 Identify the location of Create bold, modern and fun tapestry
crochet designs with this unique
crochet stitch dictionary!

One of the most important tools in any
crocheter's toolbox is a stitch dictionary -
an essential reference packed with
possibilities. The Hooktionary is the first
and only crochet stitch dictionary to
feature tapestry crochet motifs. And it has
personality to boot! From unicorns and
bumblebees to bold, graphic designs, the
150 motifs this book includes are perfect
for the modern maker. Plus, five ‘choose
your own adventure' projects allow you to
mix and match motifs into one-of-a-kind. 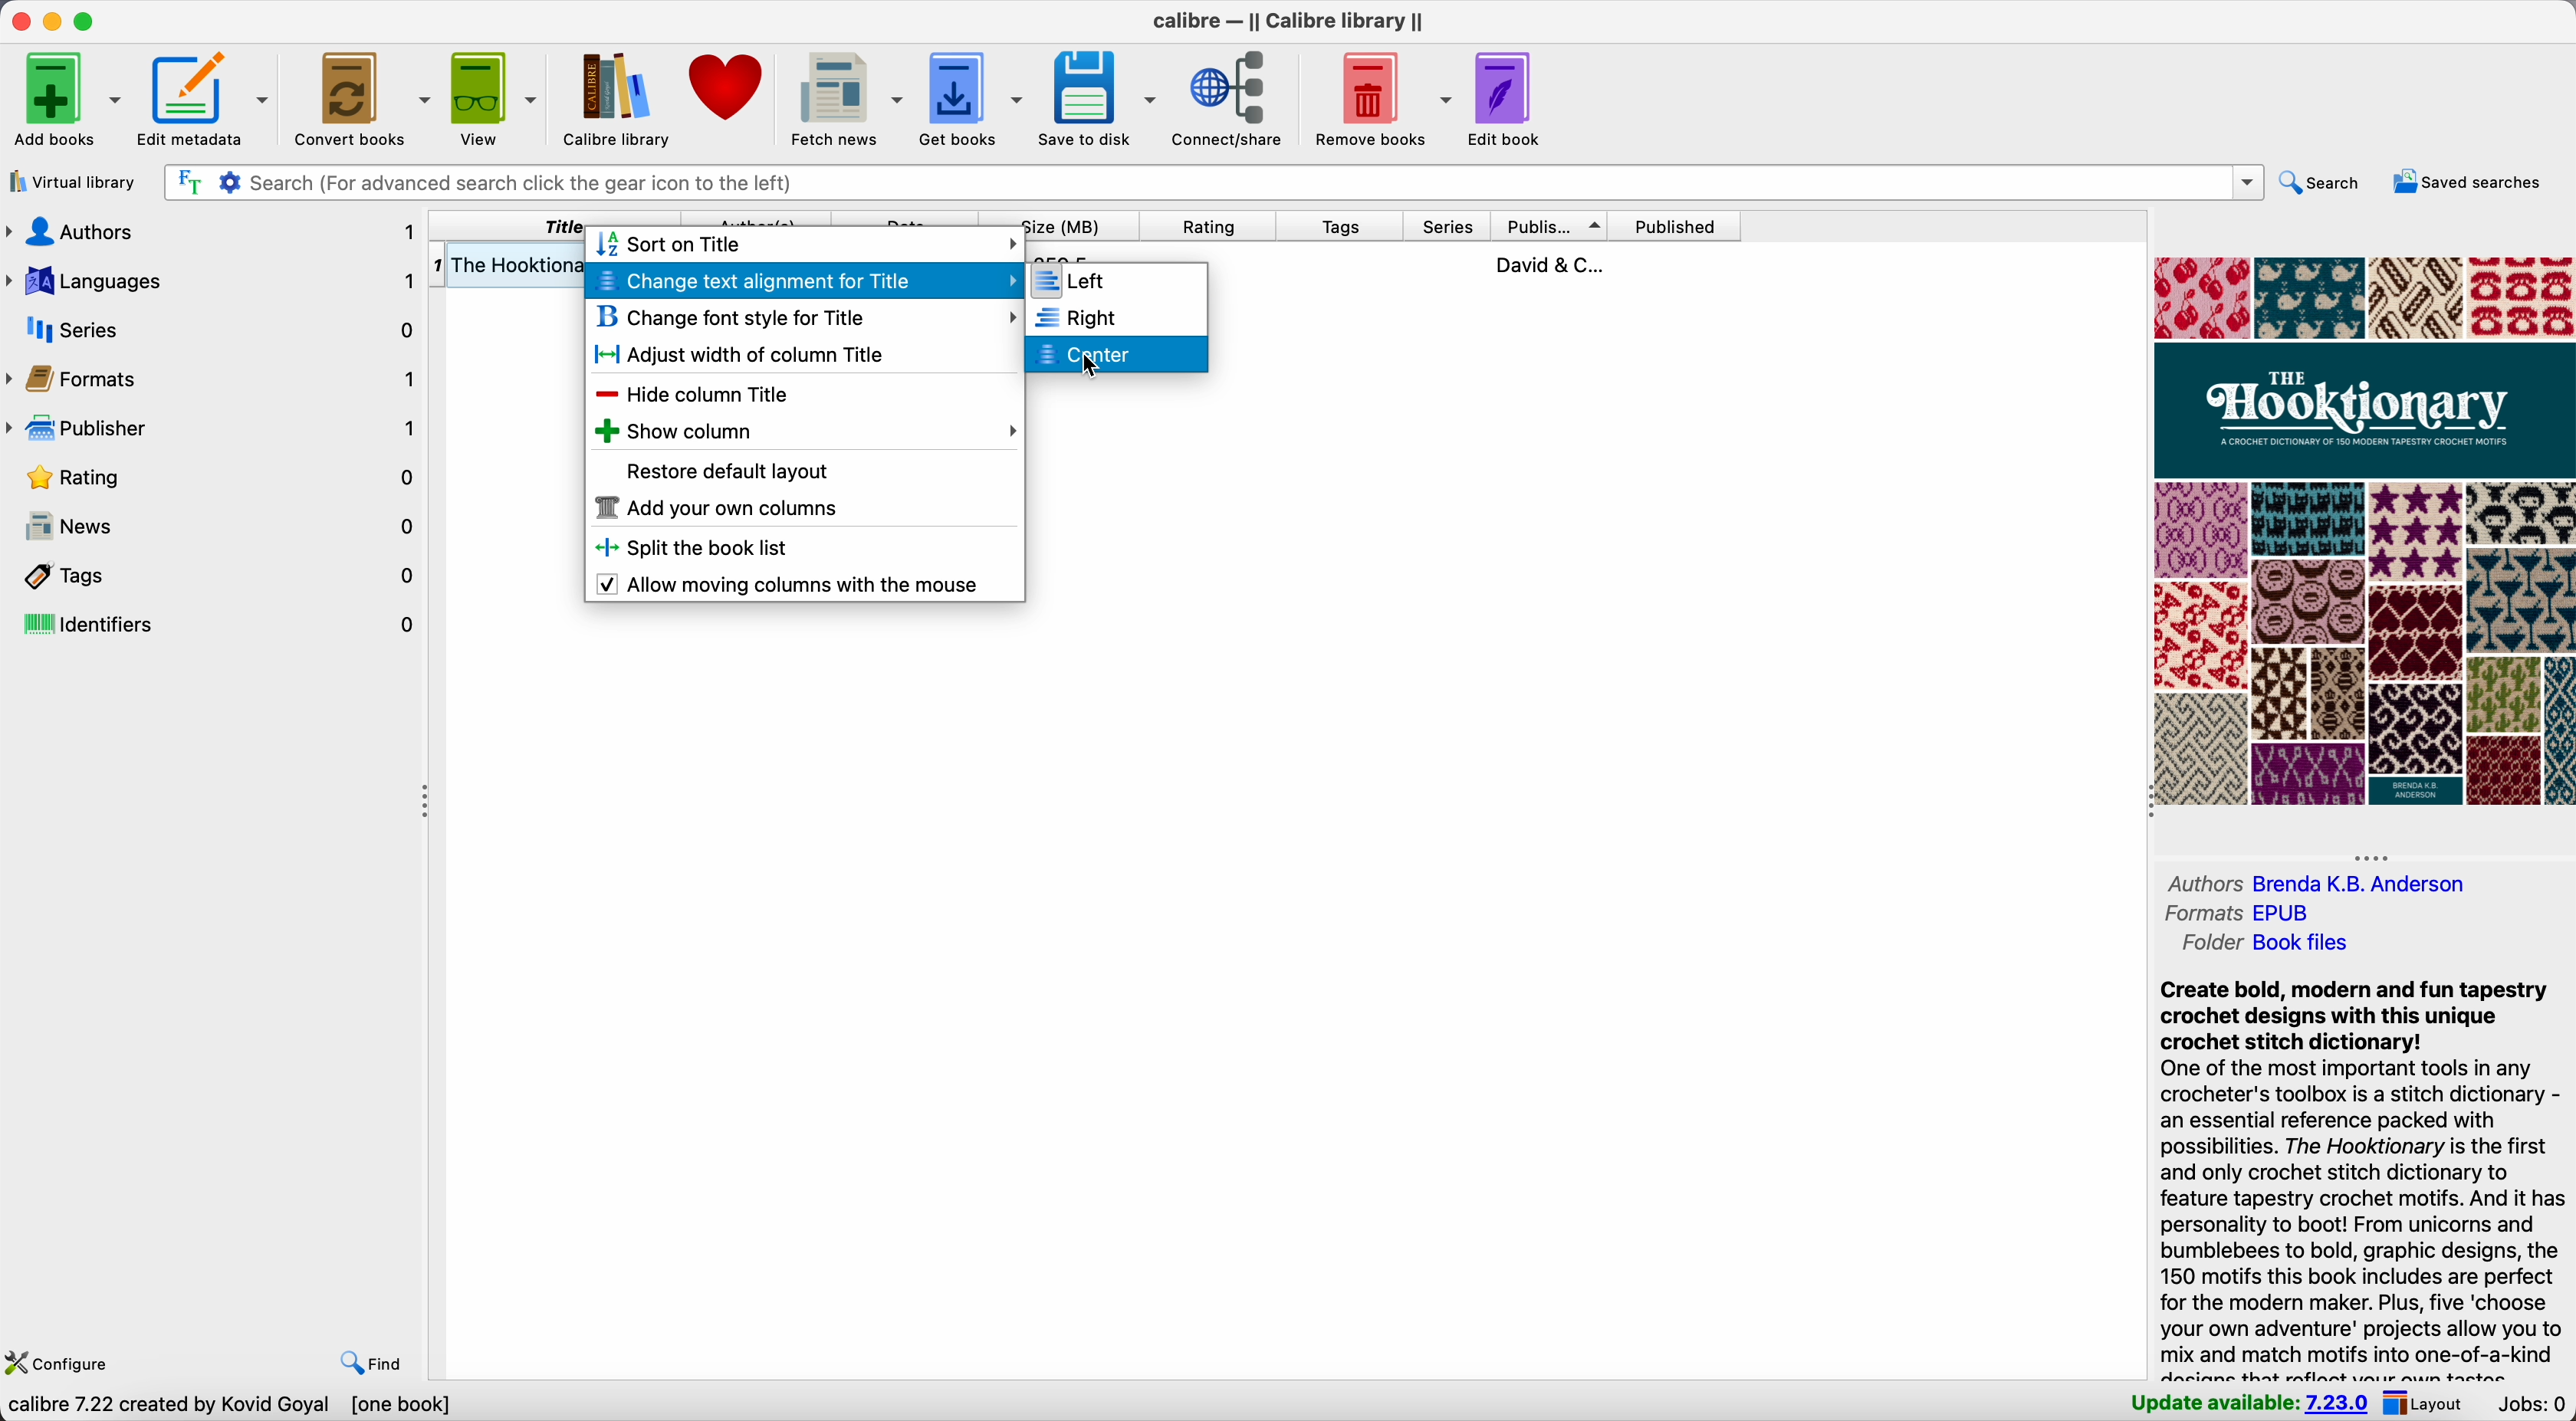
(2362, 1173).